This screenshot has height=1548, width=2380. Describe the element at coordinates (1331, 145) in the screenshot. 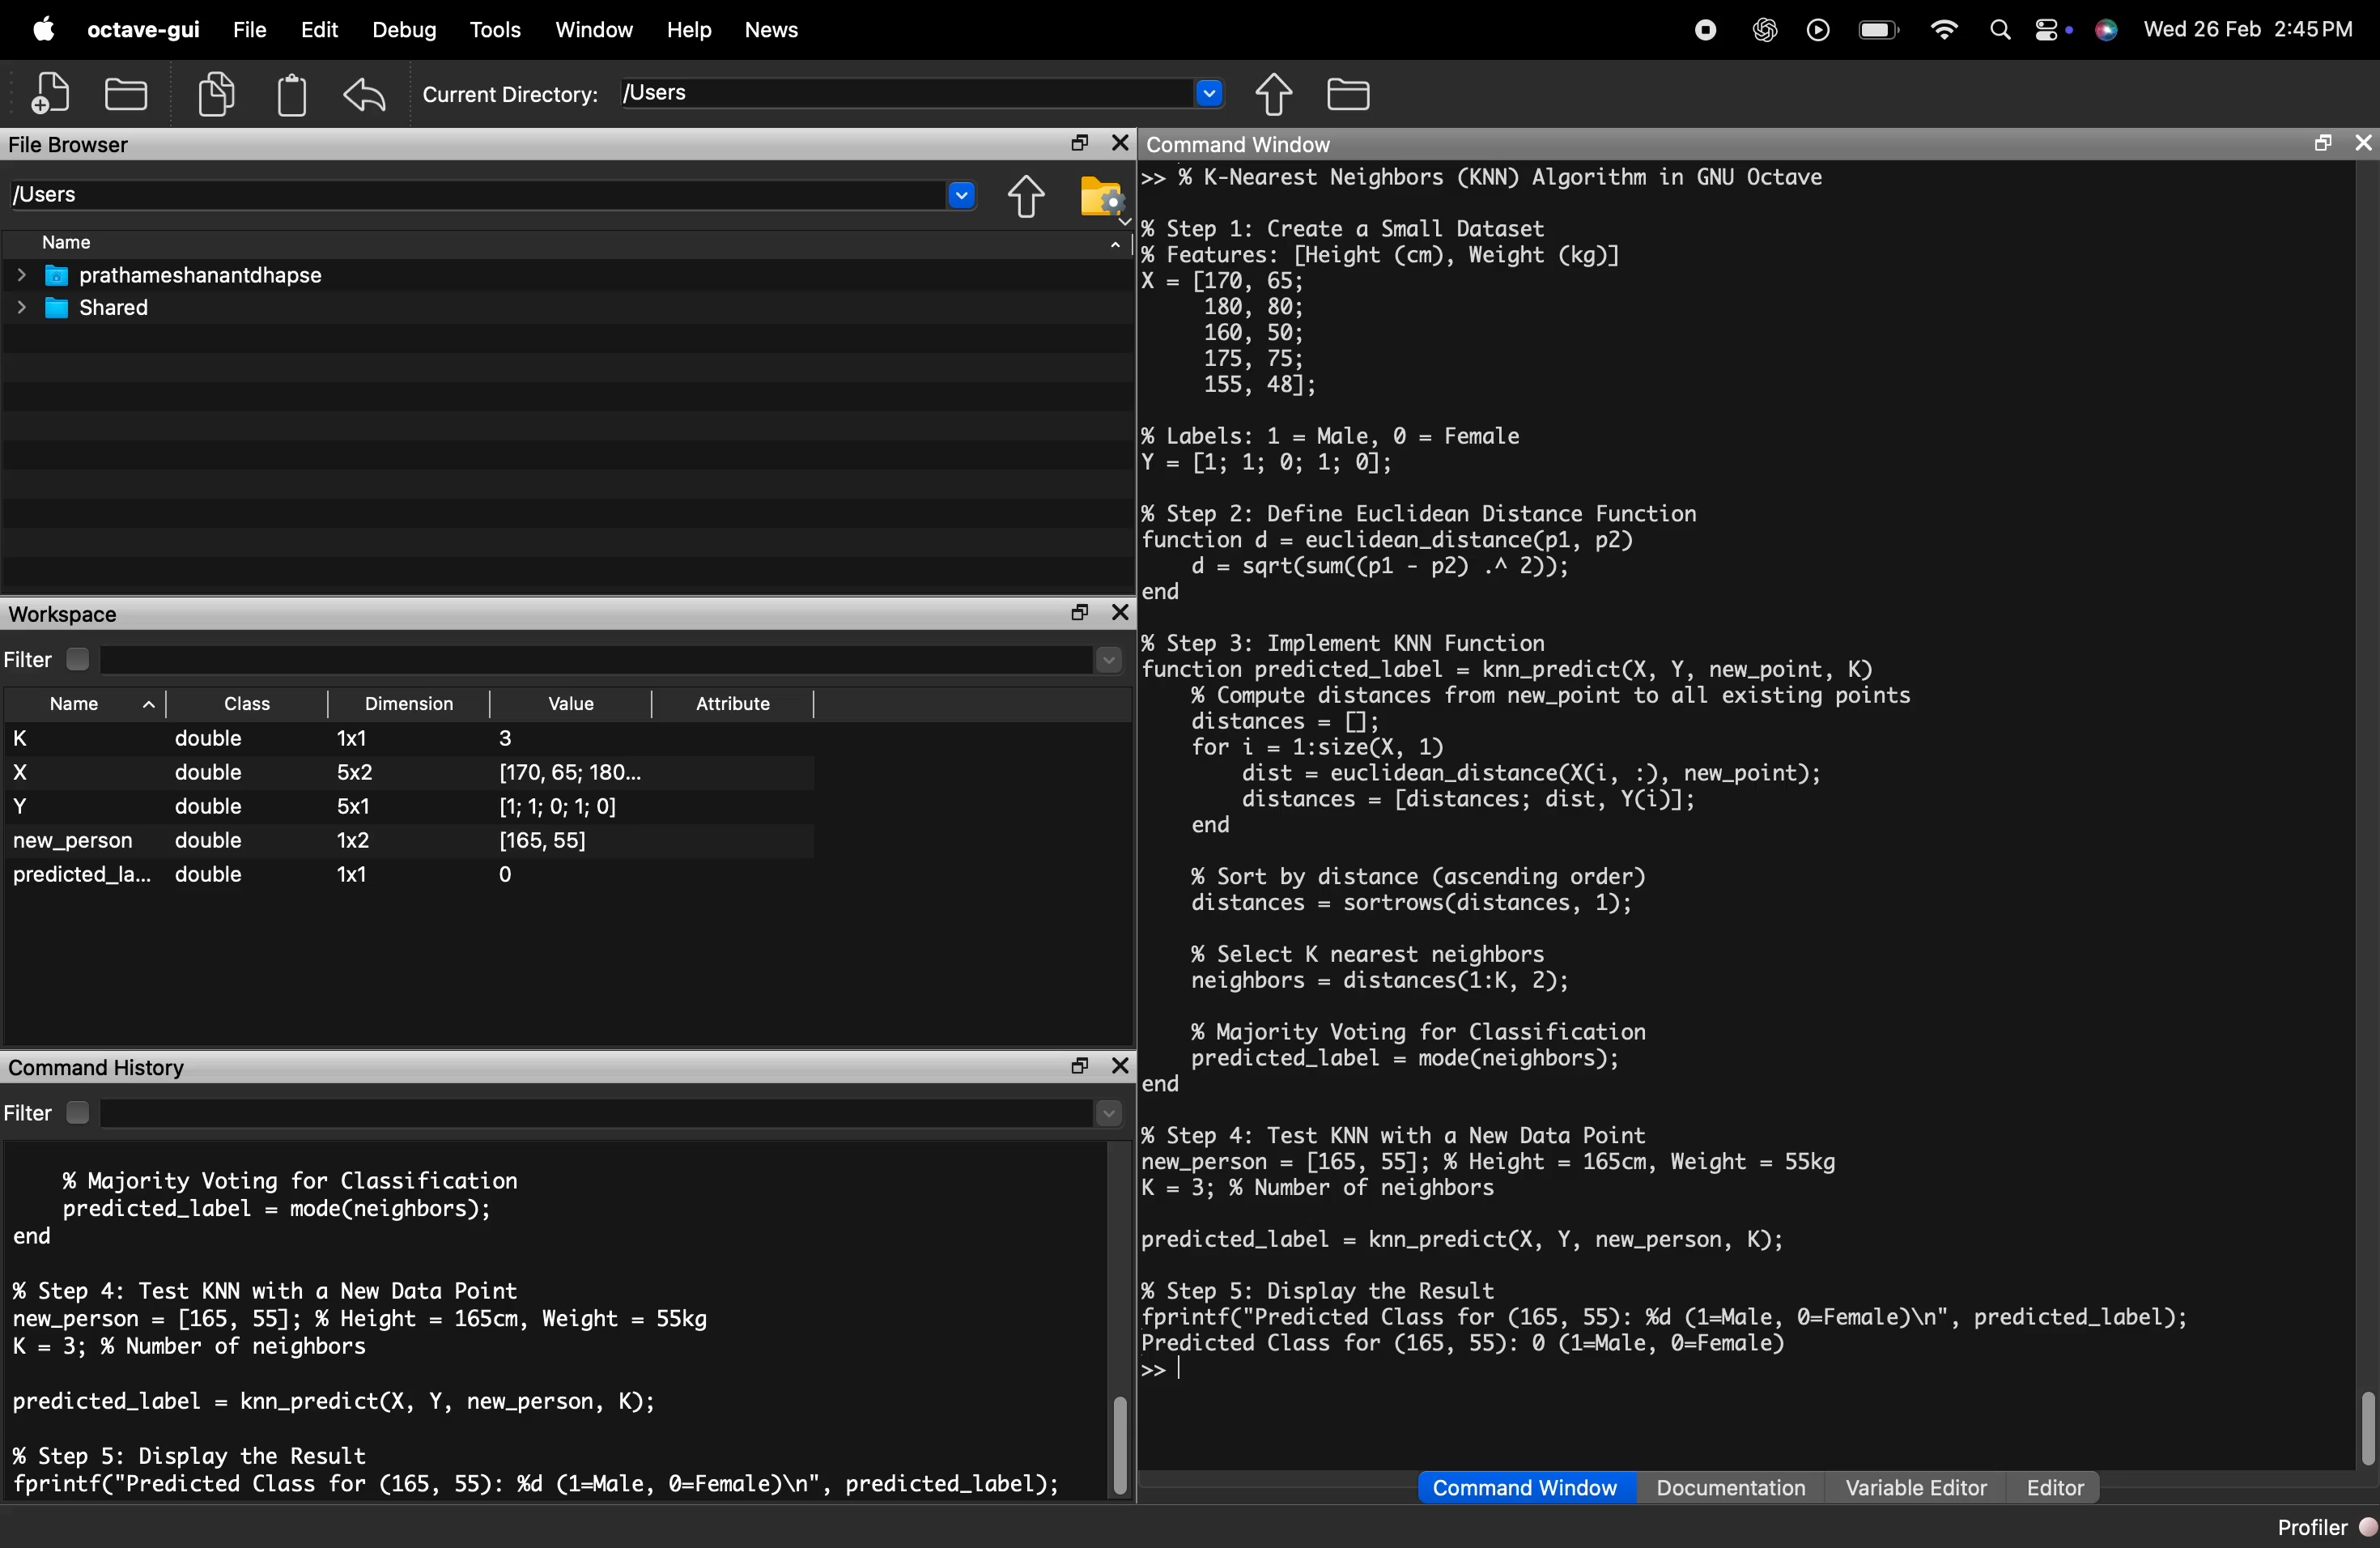

I see `Command Window` at that location.